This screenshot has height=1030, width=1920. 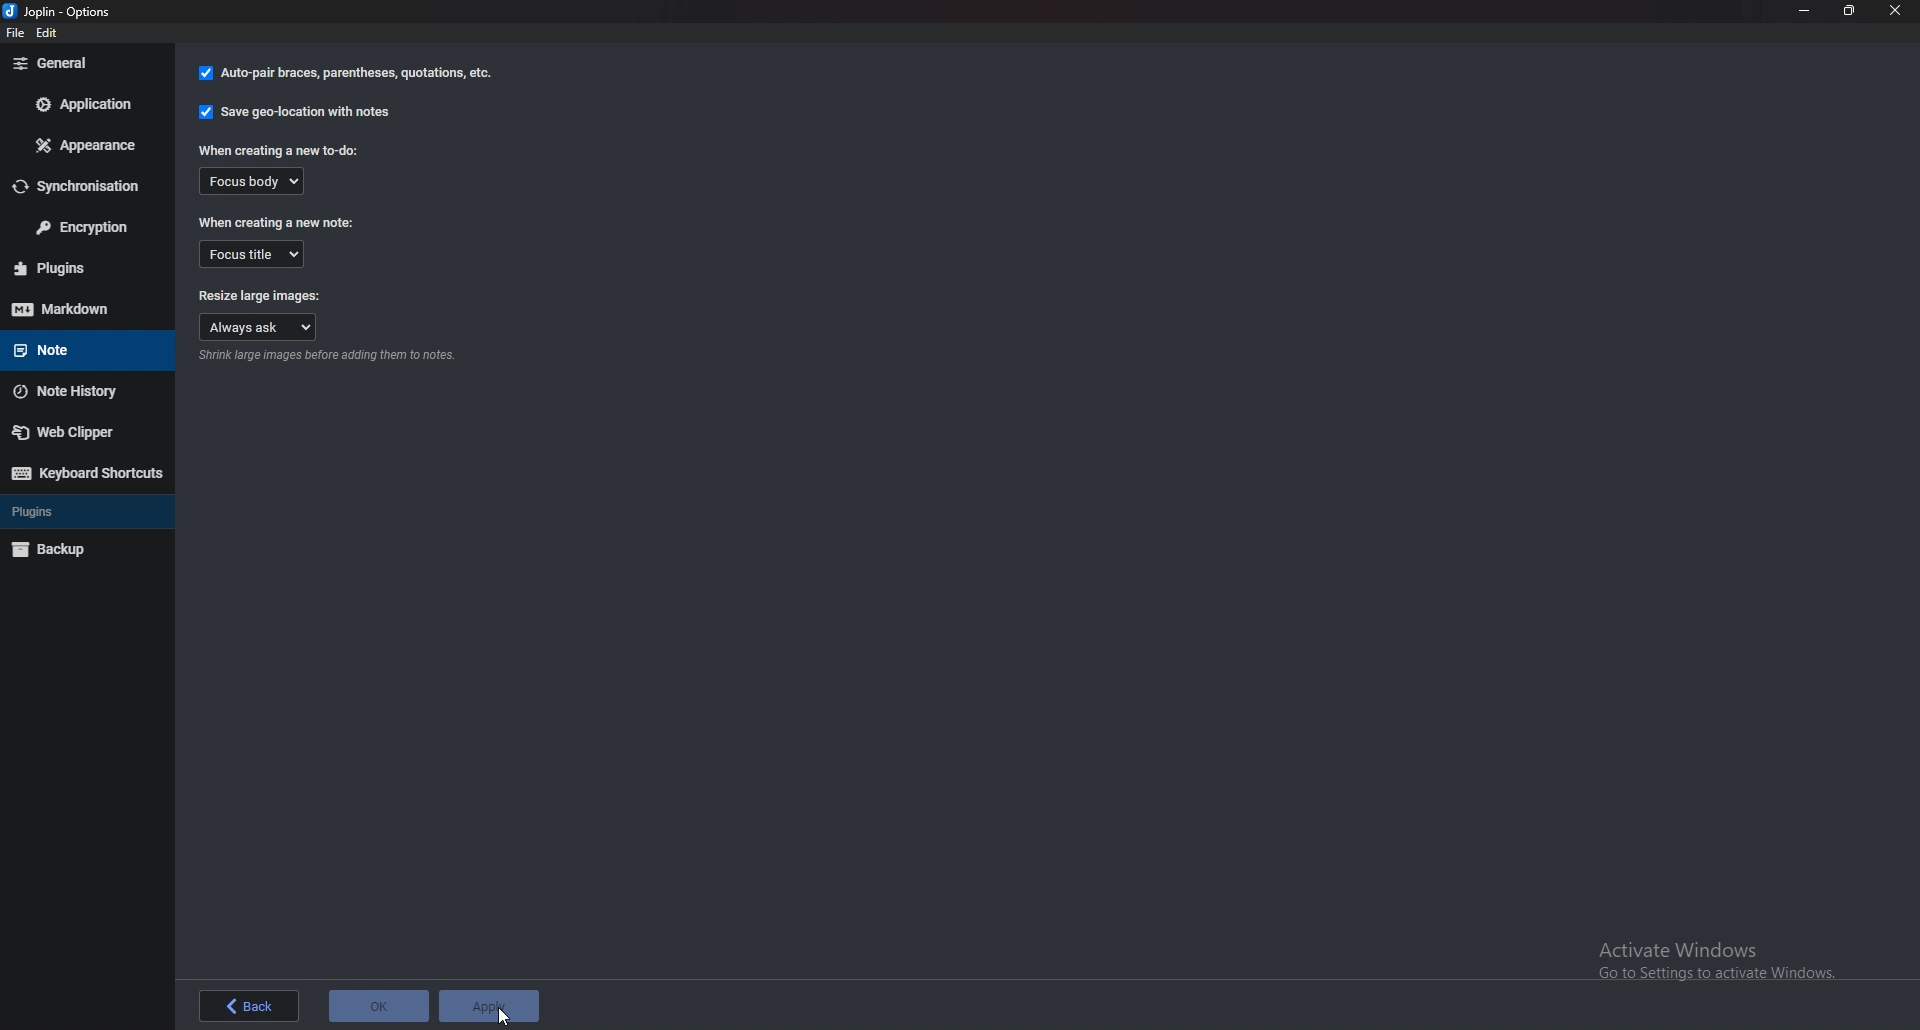 I want to click on ok, so click(x=381, y=1008).